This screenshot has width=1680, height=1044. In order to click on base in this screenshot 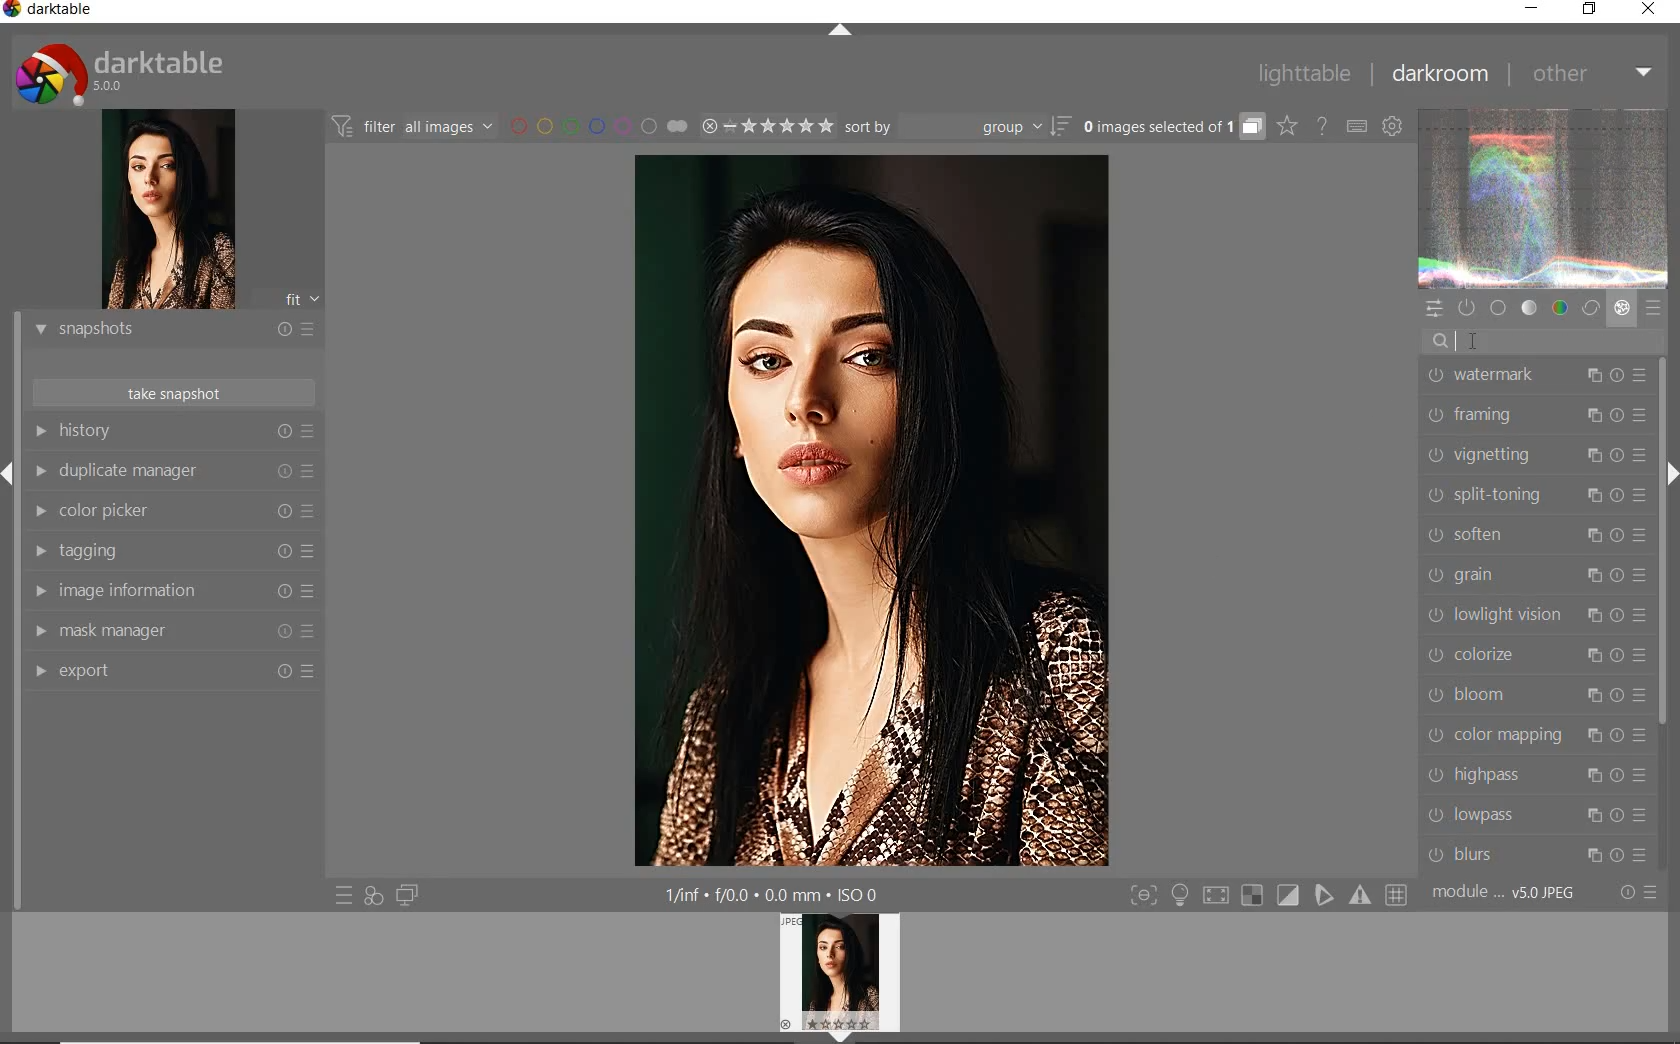, I will do `click(1498, 307)`.